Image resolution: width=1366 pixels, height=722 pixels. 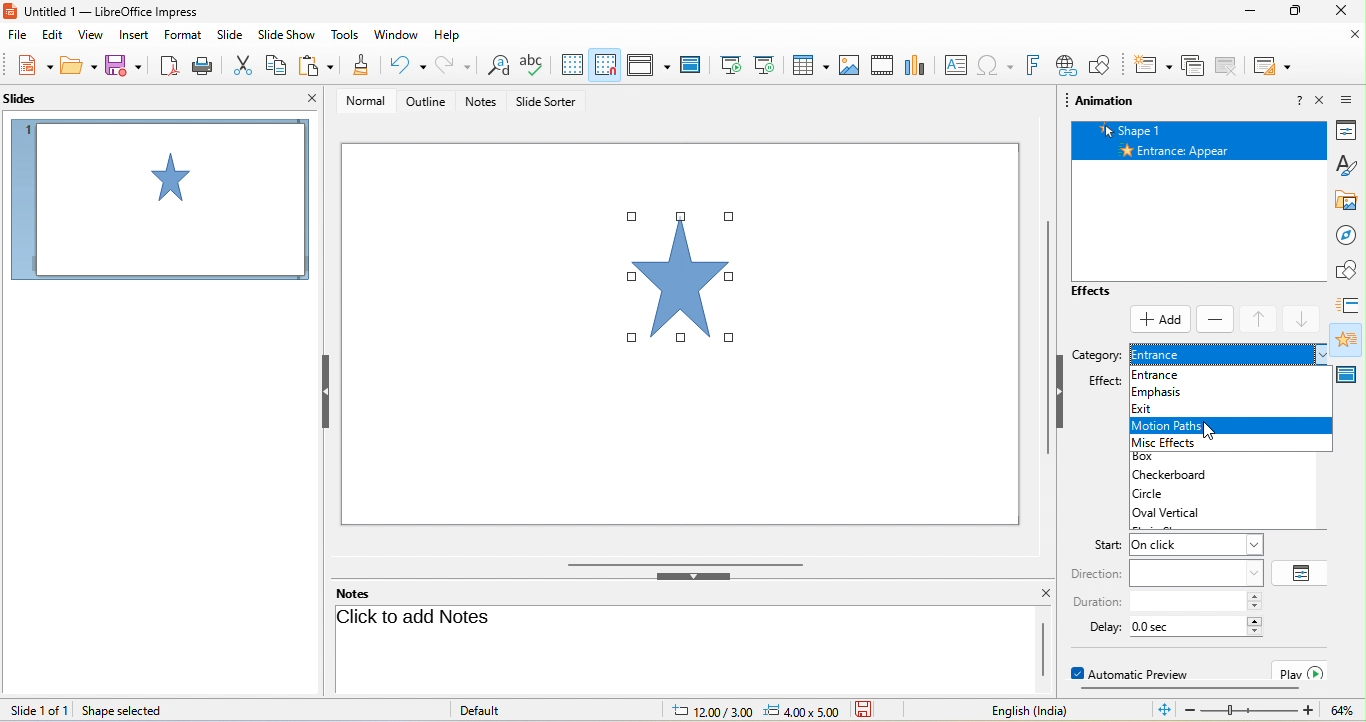 What do you see at coordinates (876, 710) in the screenshot?
I see `the document has not been modified since the last save` at bounding box center [876, 710].